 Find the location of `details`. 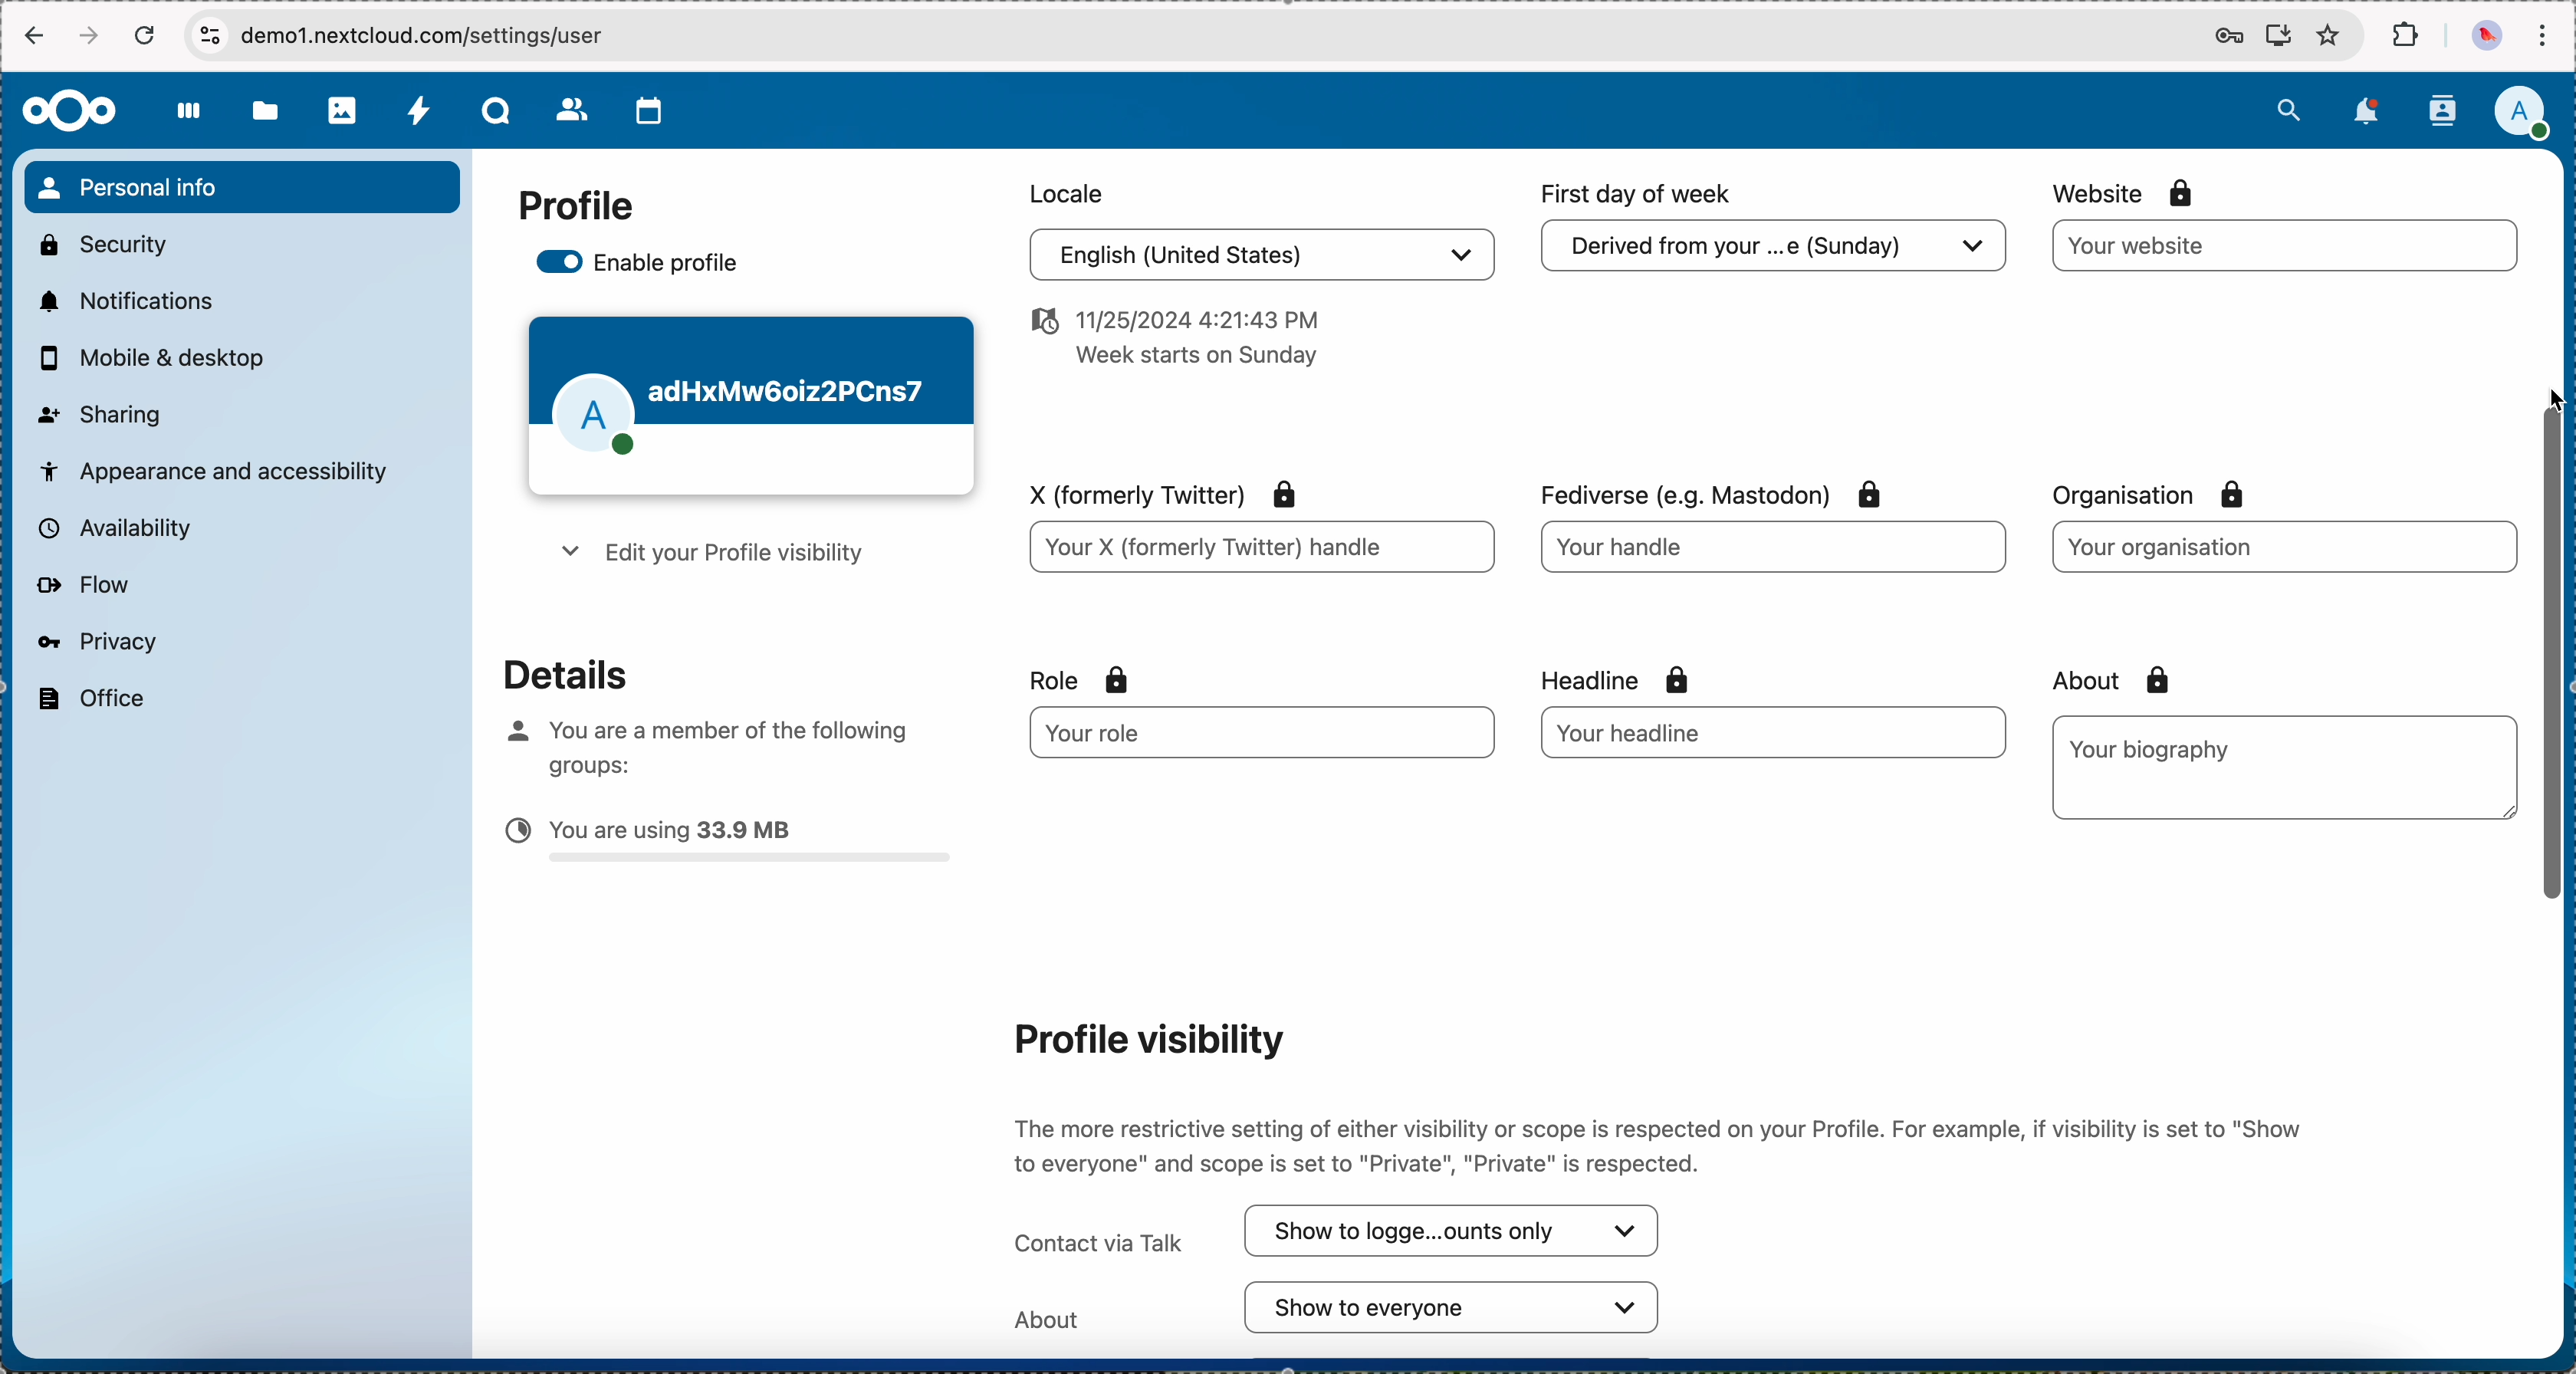

details is located at coordinates (549, 672).